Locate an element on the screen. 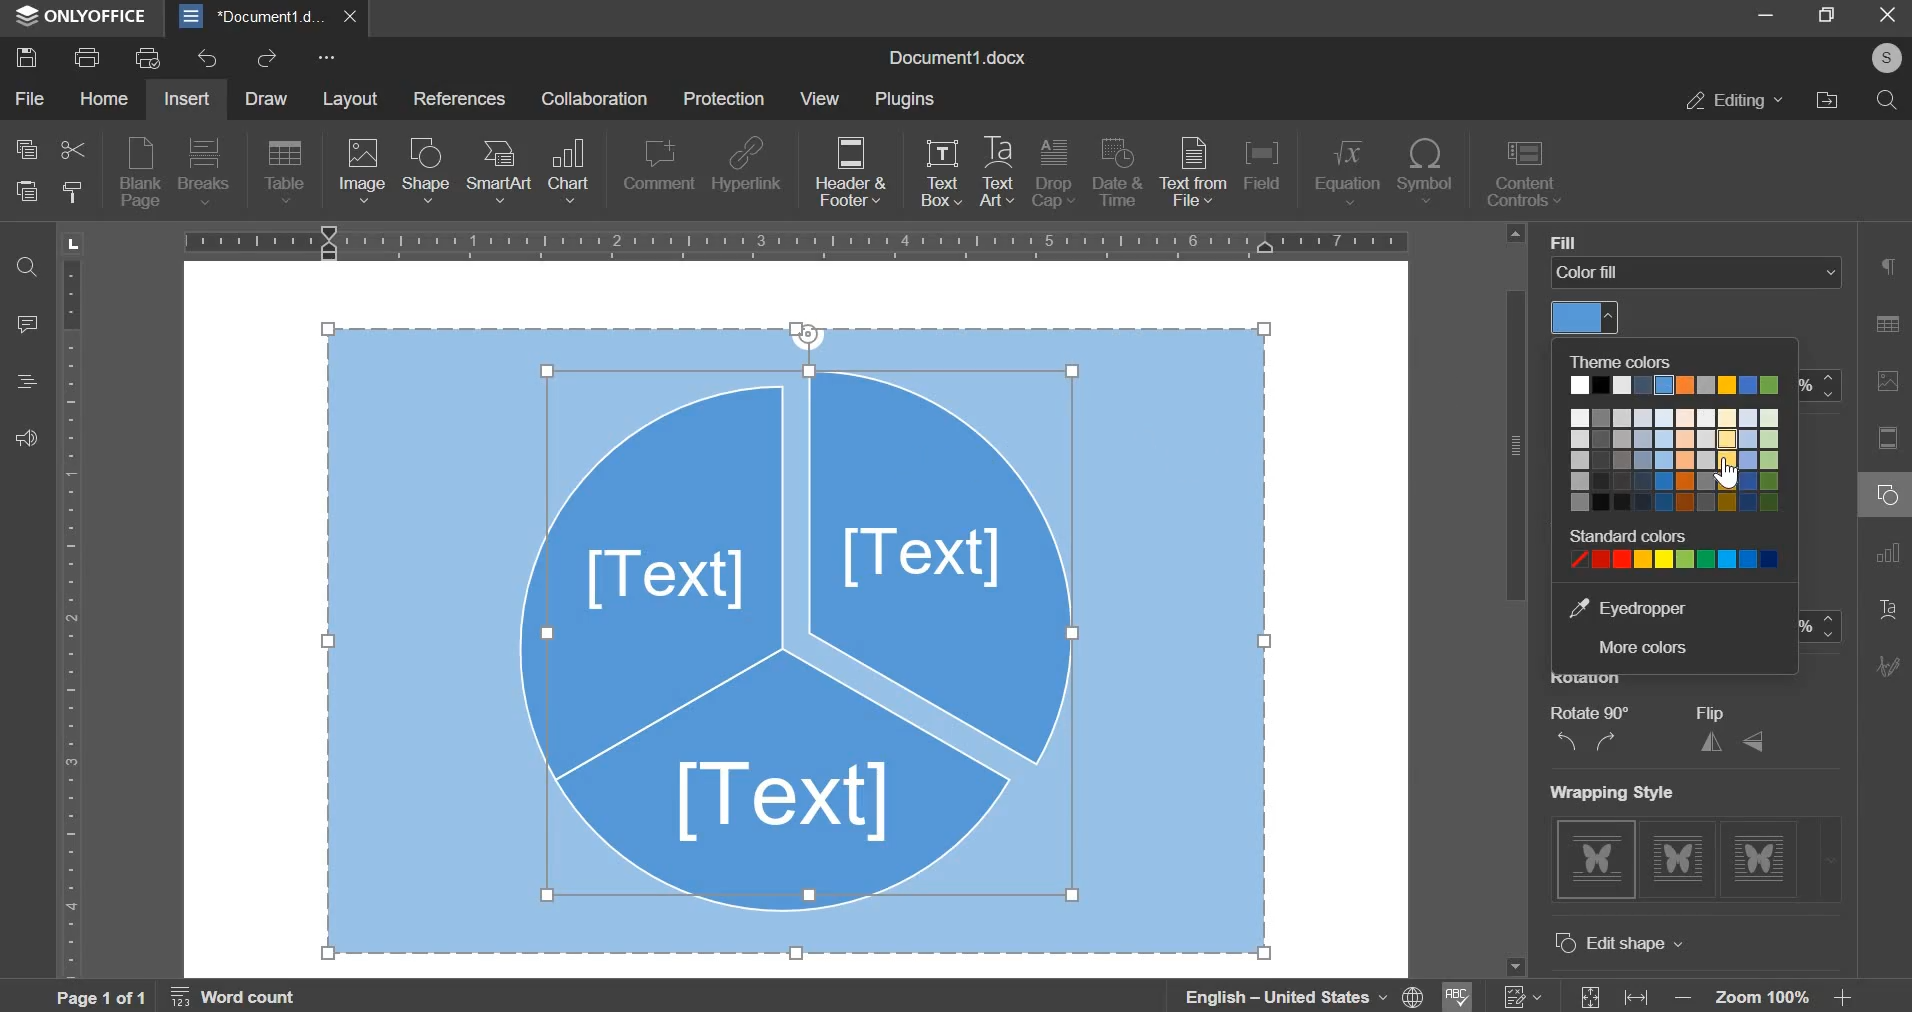 Image resolution: width=1912 pixels, height=1012 pixels. file is located at coordinates (33, 98).